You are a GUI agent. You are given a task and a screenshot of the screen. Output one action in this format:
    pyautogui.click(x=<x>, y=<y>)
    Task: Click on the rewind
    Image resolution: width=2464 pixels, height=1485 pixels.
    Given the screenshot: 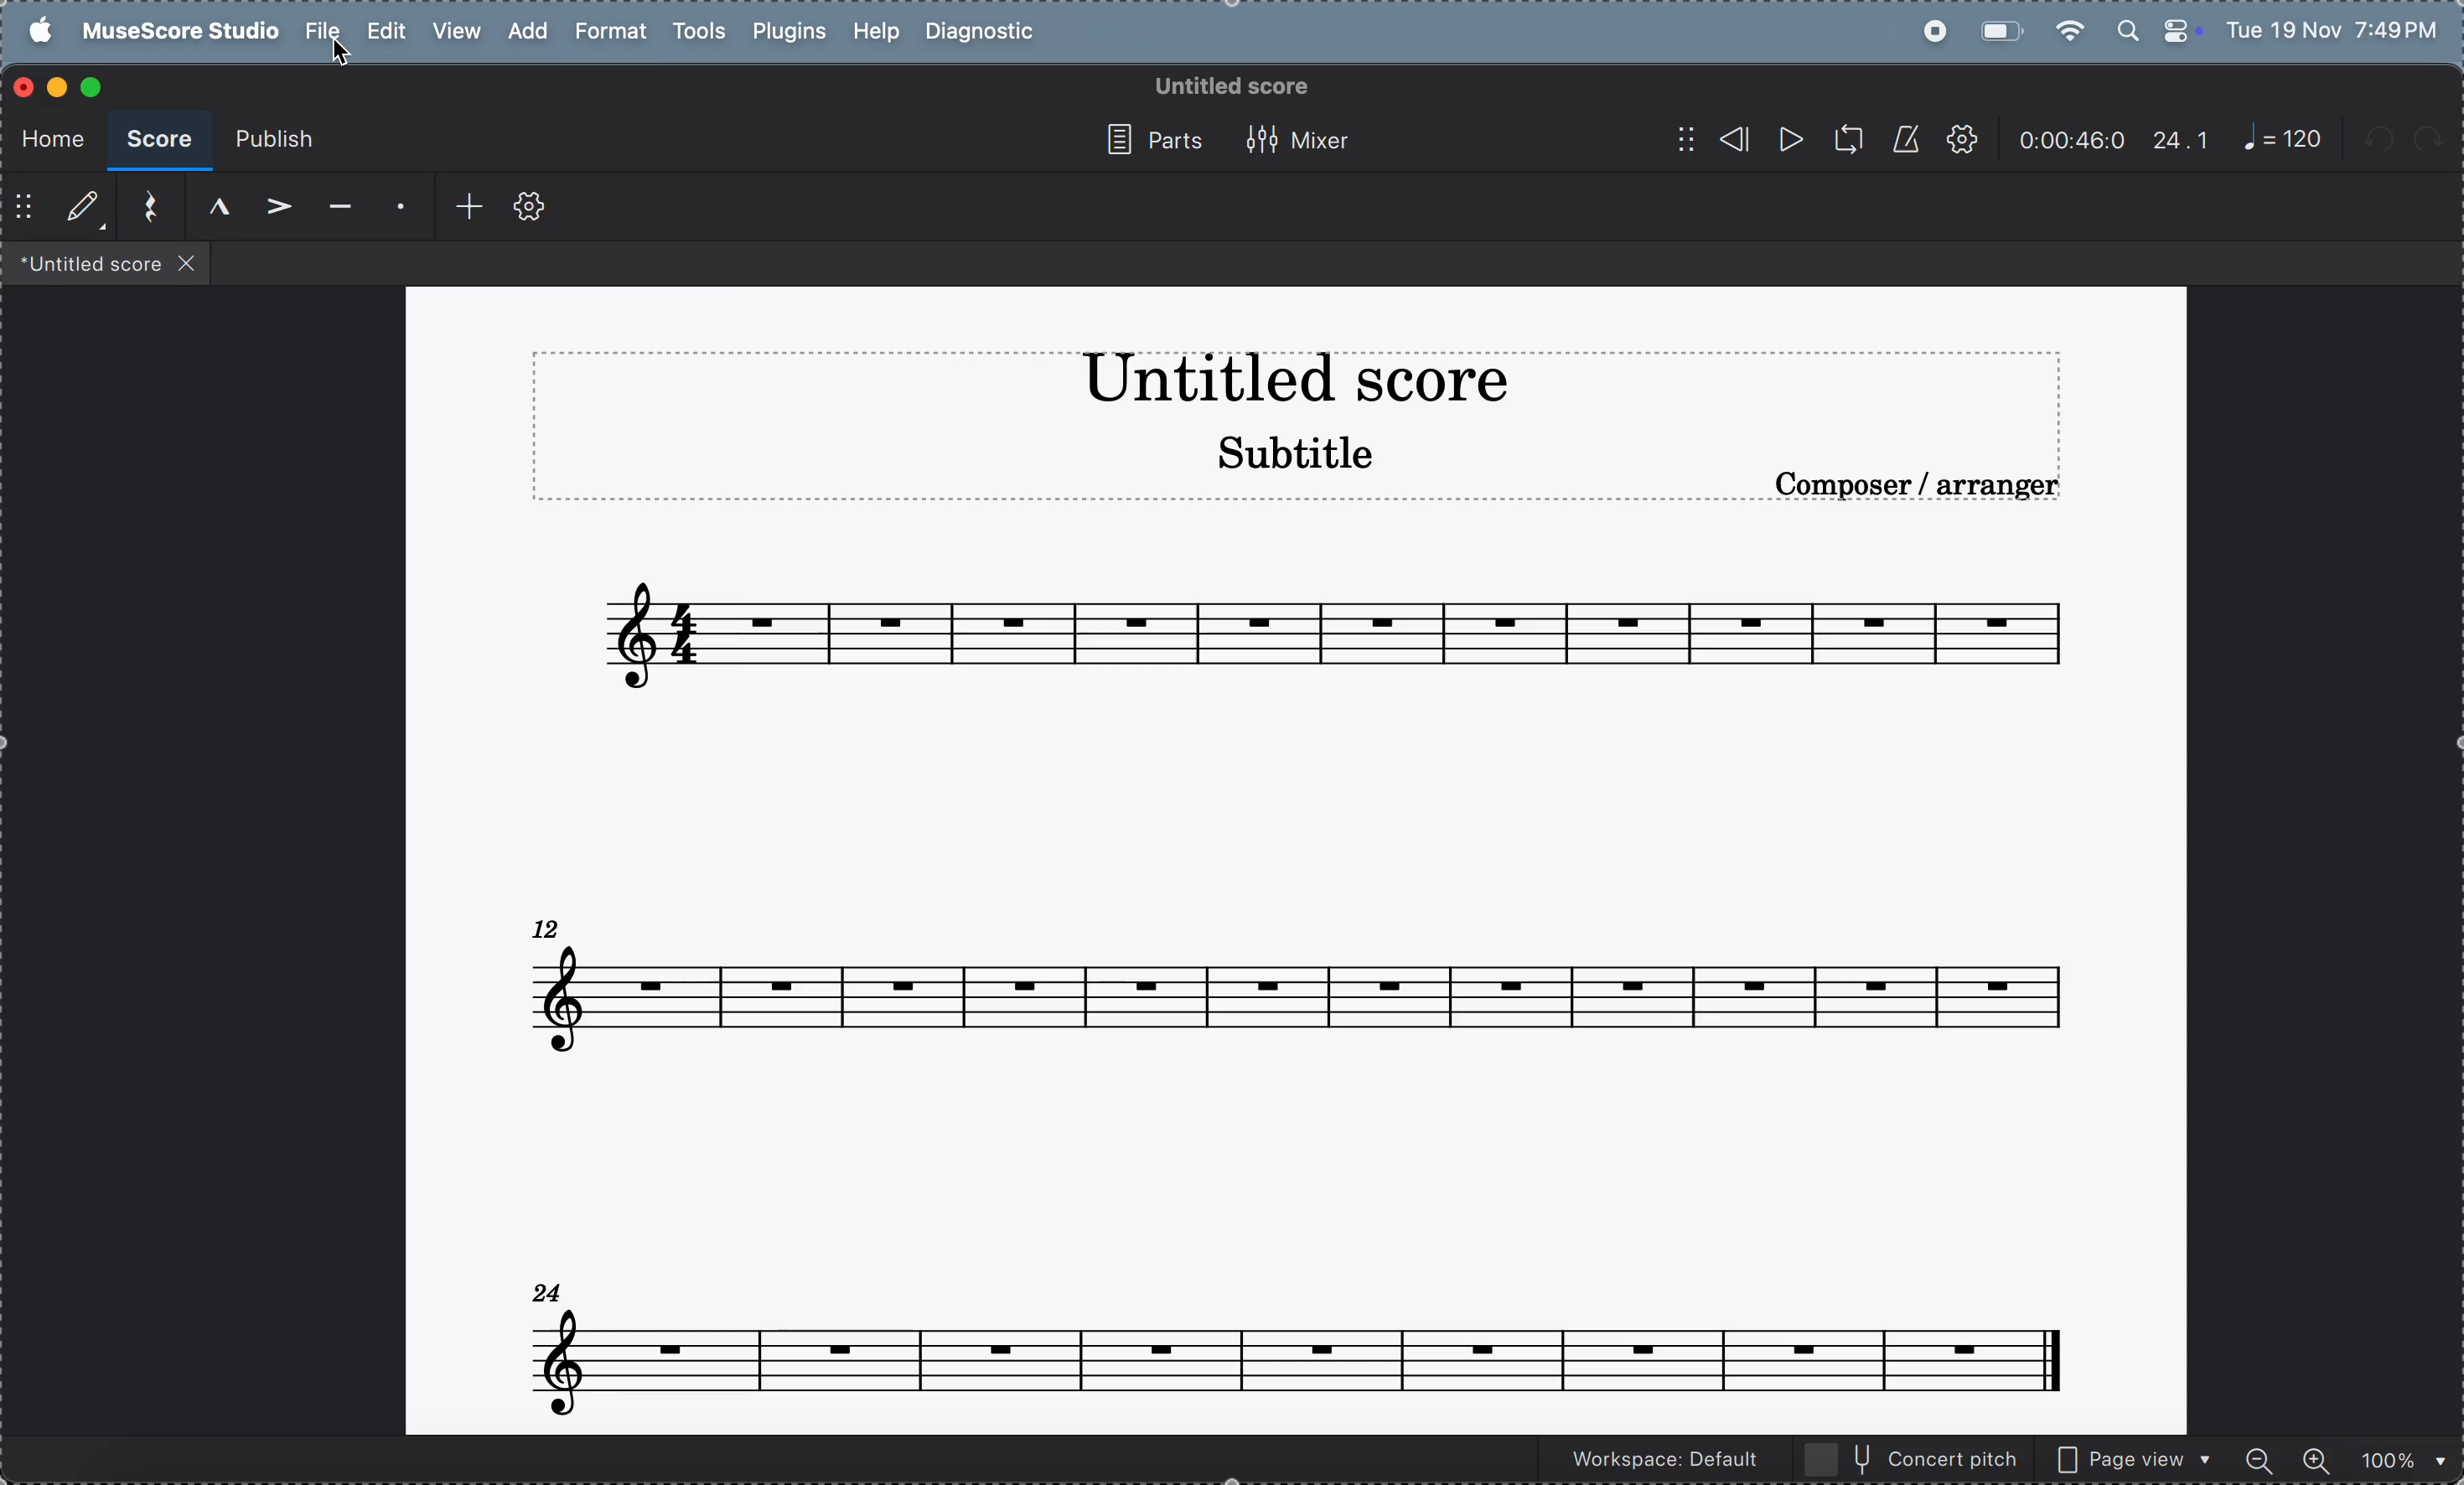 What is the action you would take?
    pyautogui.click(x=1711, y=139)
    